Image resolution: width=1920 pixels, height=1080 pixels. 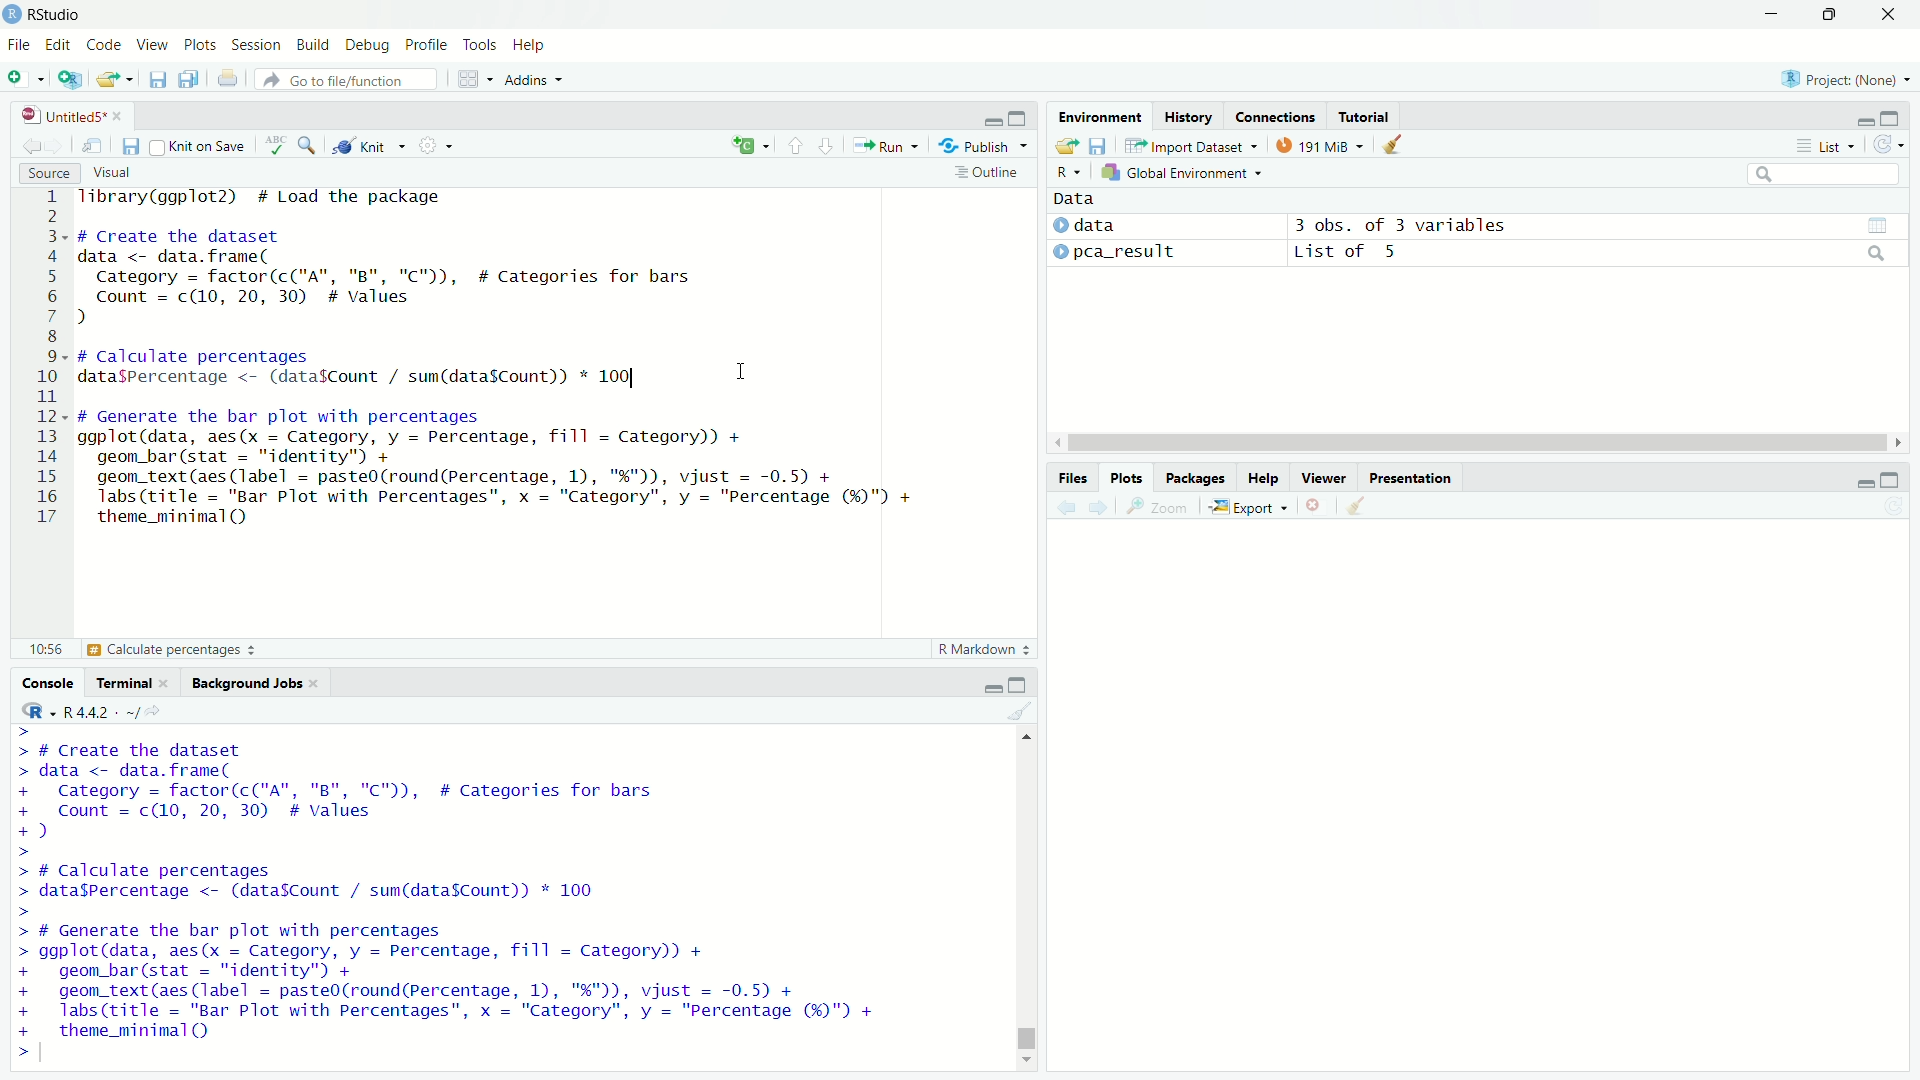 What do you see at coordinates (1863, 479) in the screenshot?
I see `minimize` at bounding box center [1863, 479].